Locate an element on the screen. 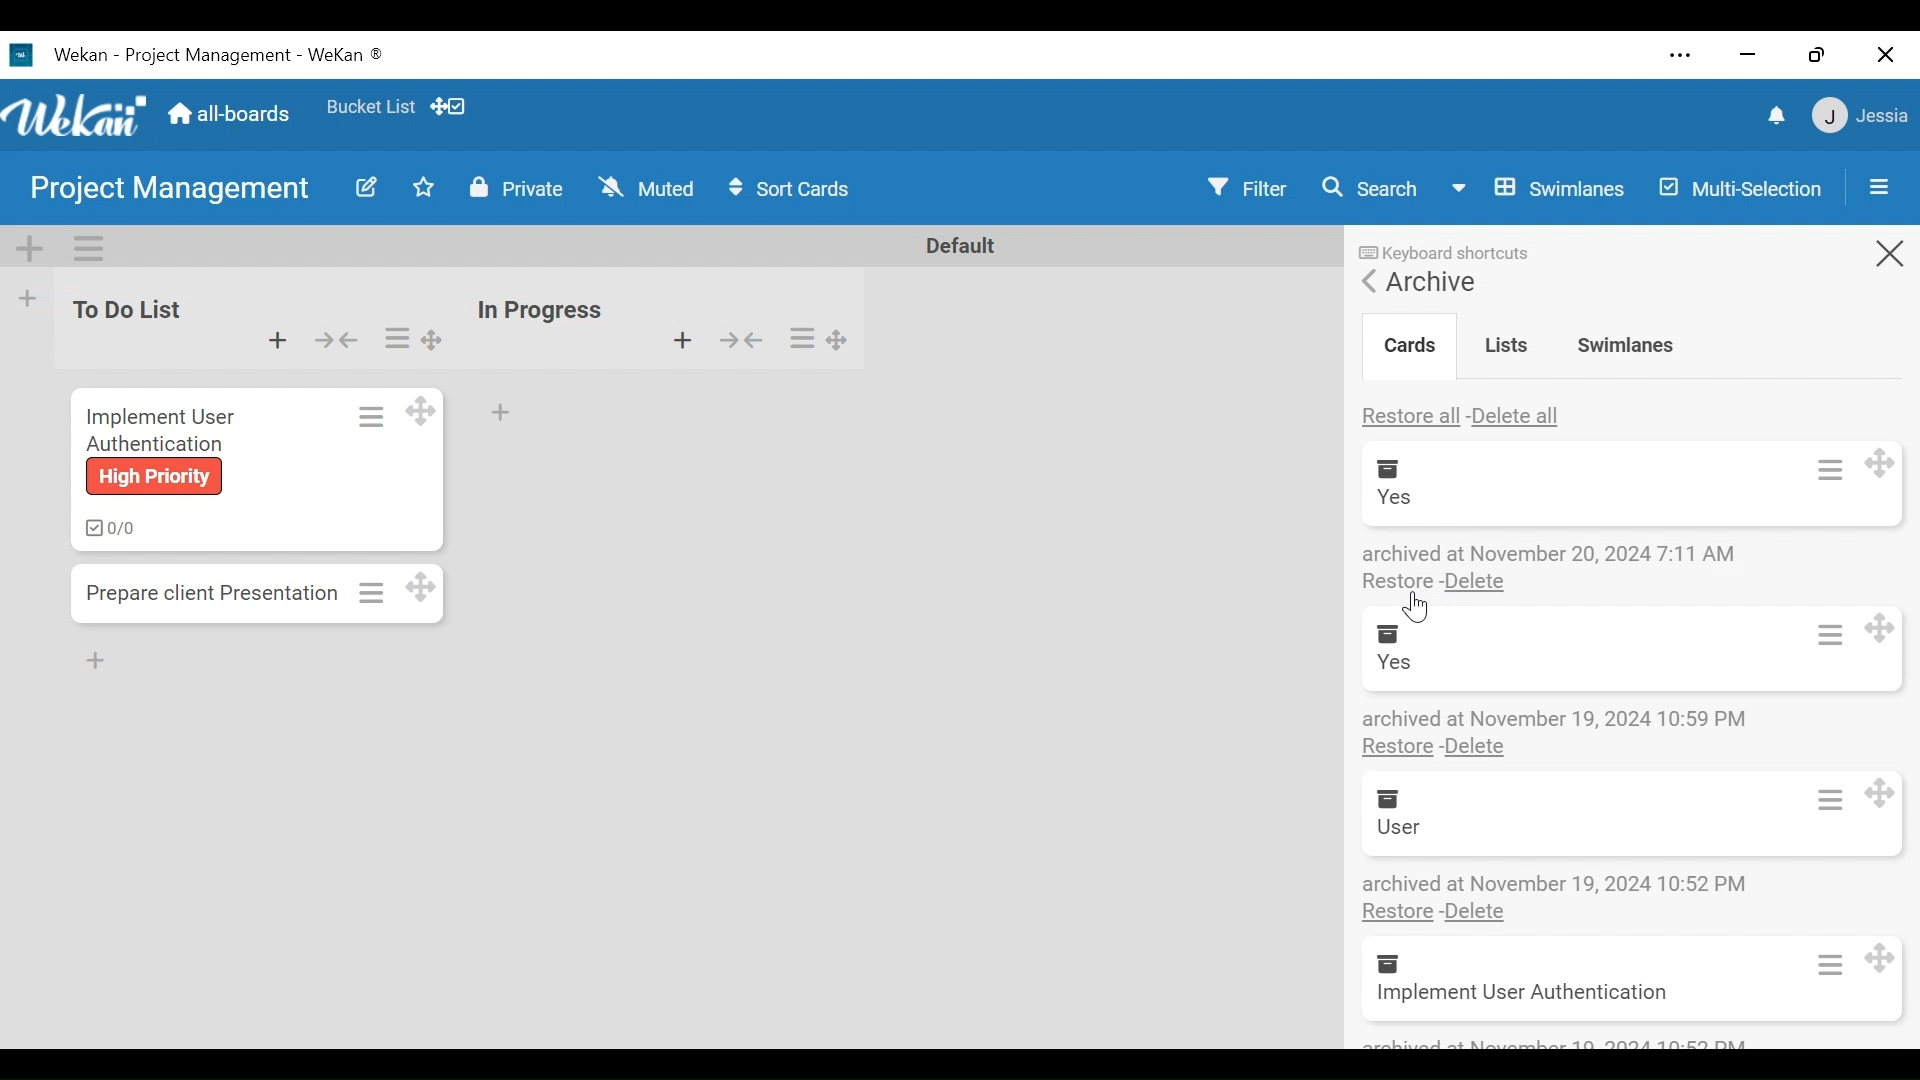 This screenshot has height=1080, width=1920. Add Swimlane is located at coordinates (32, 247).